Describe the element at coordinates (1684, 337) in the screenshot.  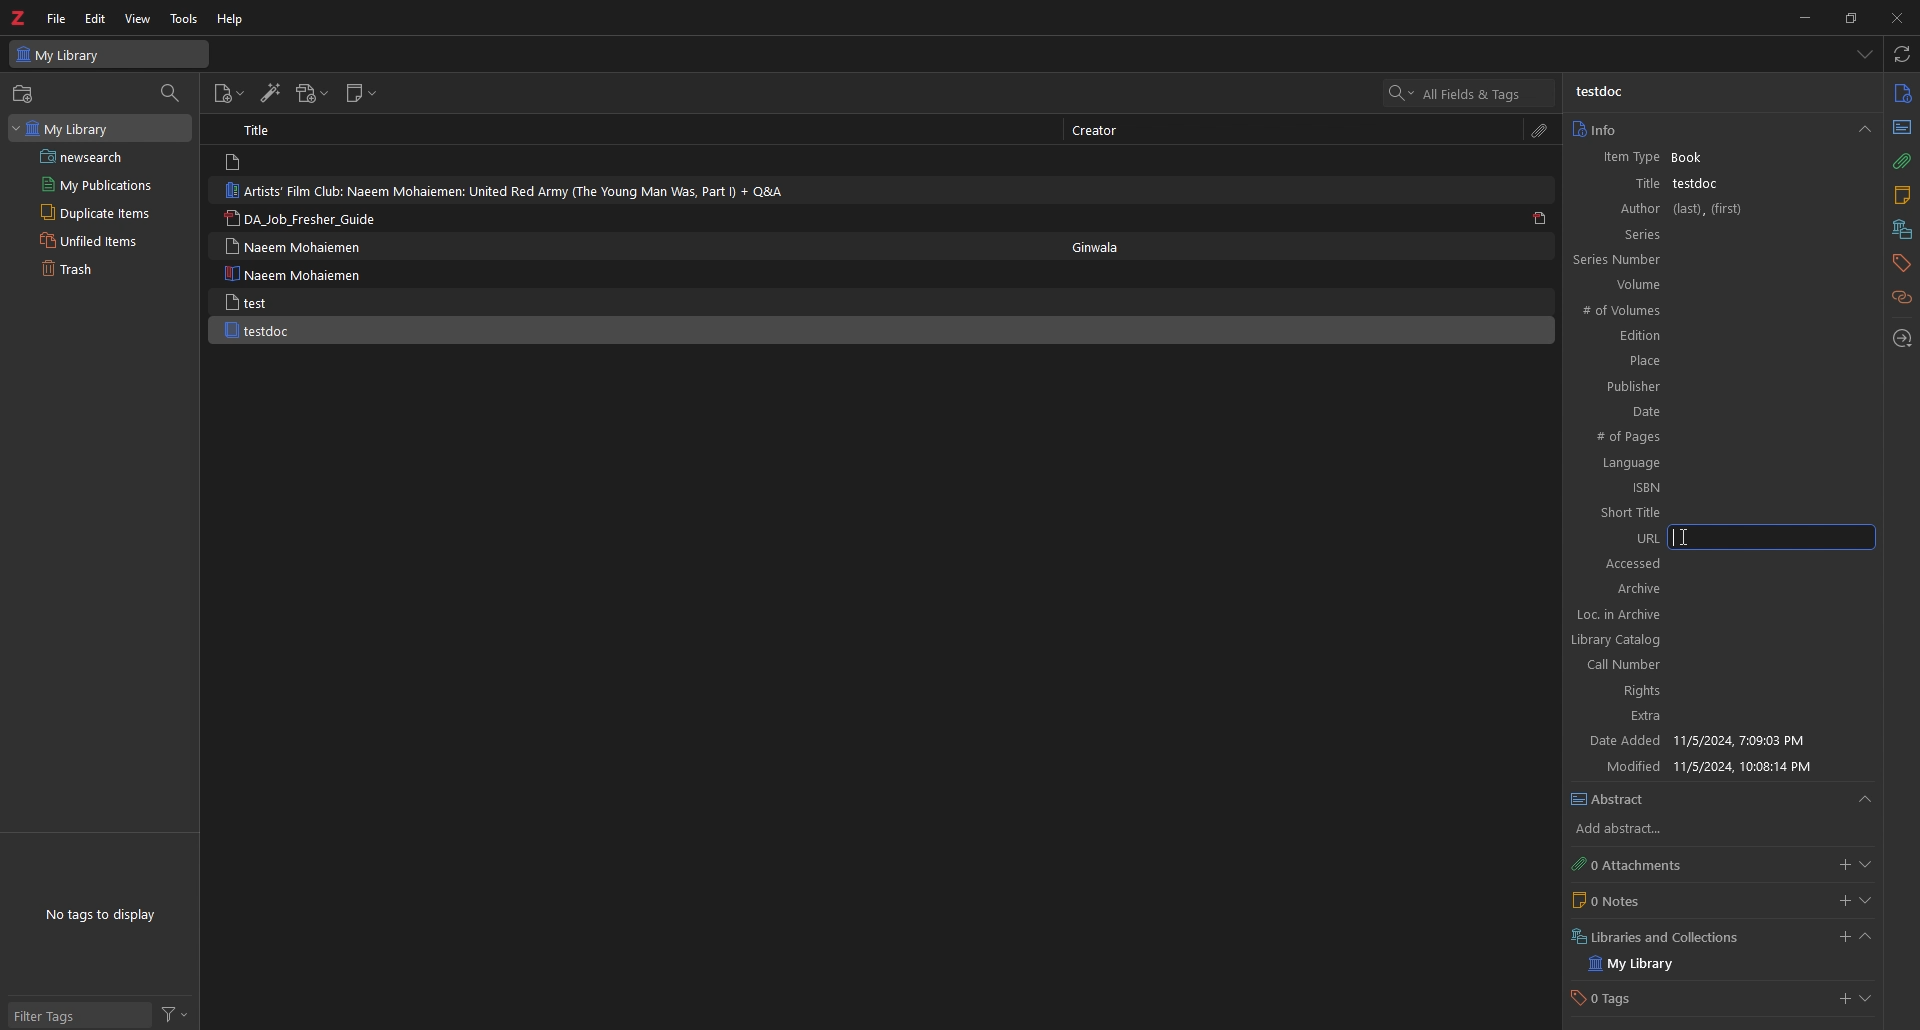
I see `Edition` at that location.